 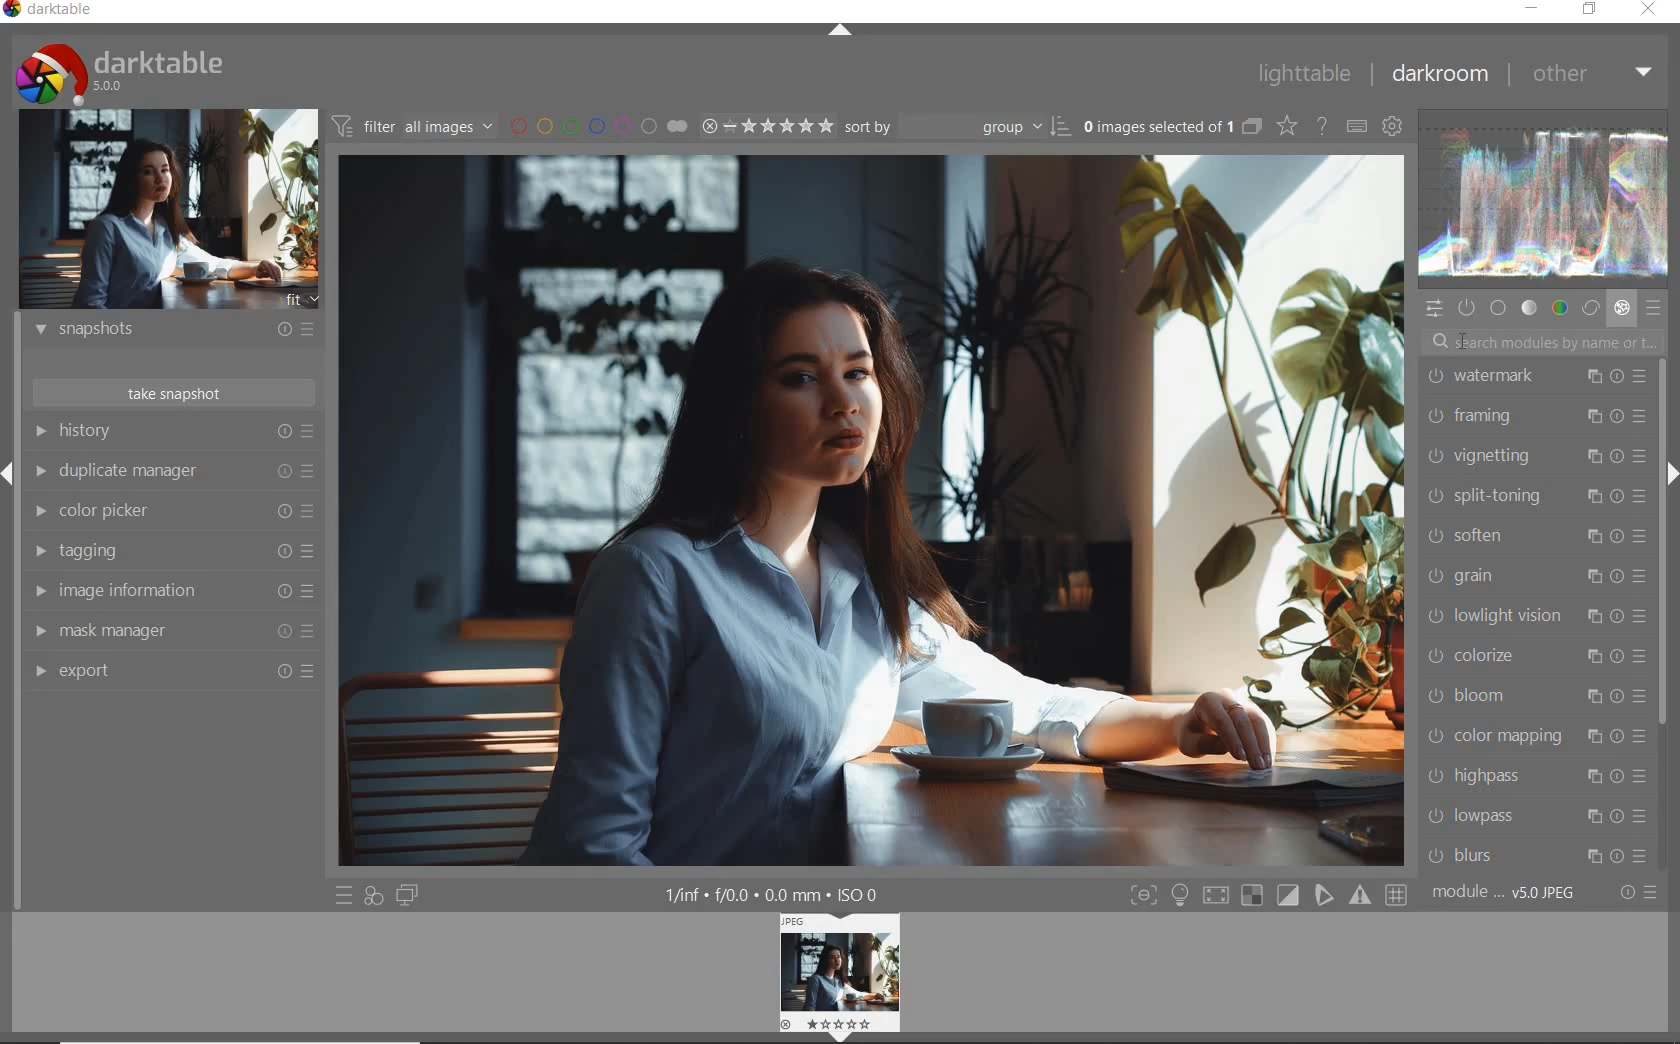 What do you see at coordinates (1561, 308) in the screenshot?
I see `color` at bounding box center [1561, 308].